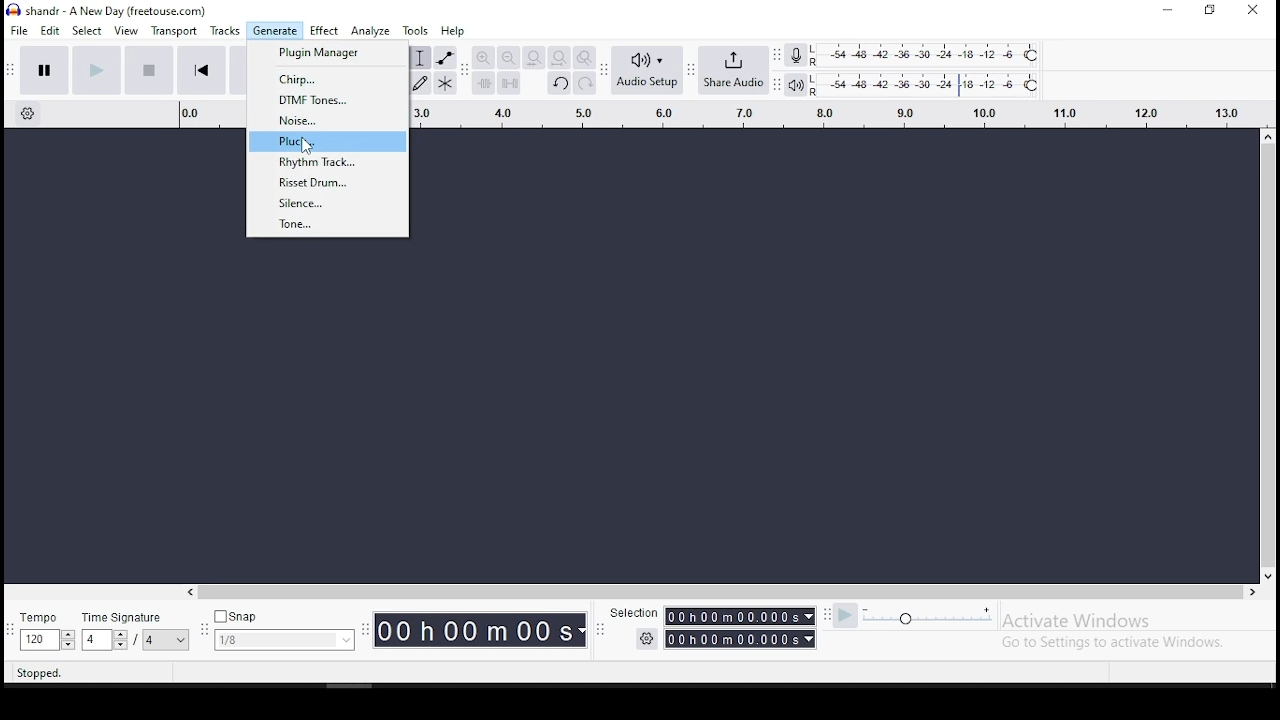  What do you see at coordinates (176, 30) in the screenshot?
I see `transport` at bounding box center [176, 30].